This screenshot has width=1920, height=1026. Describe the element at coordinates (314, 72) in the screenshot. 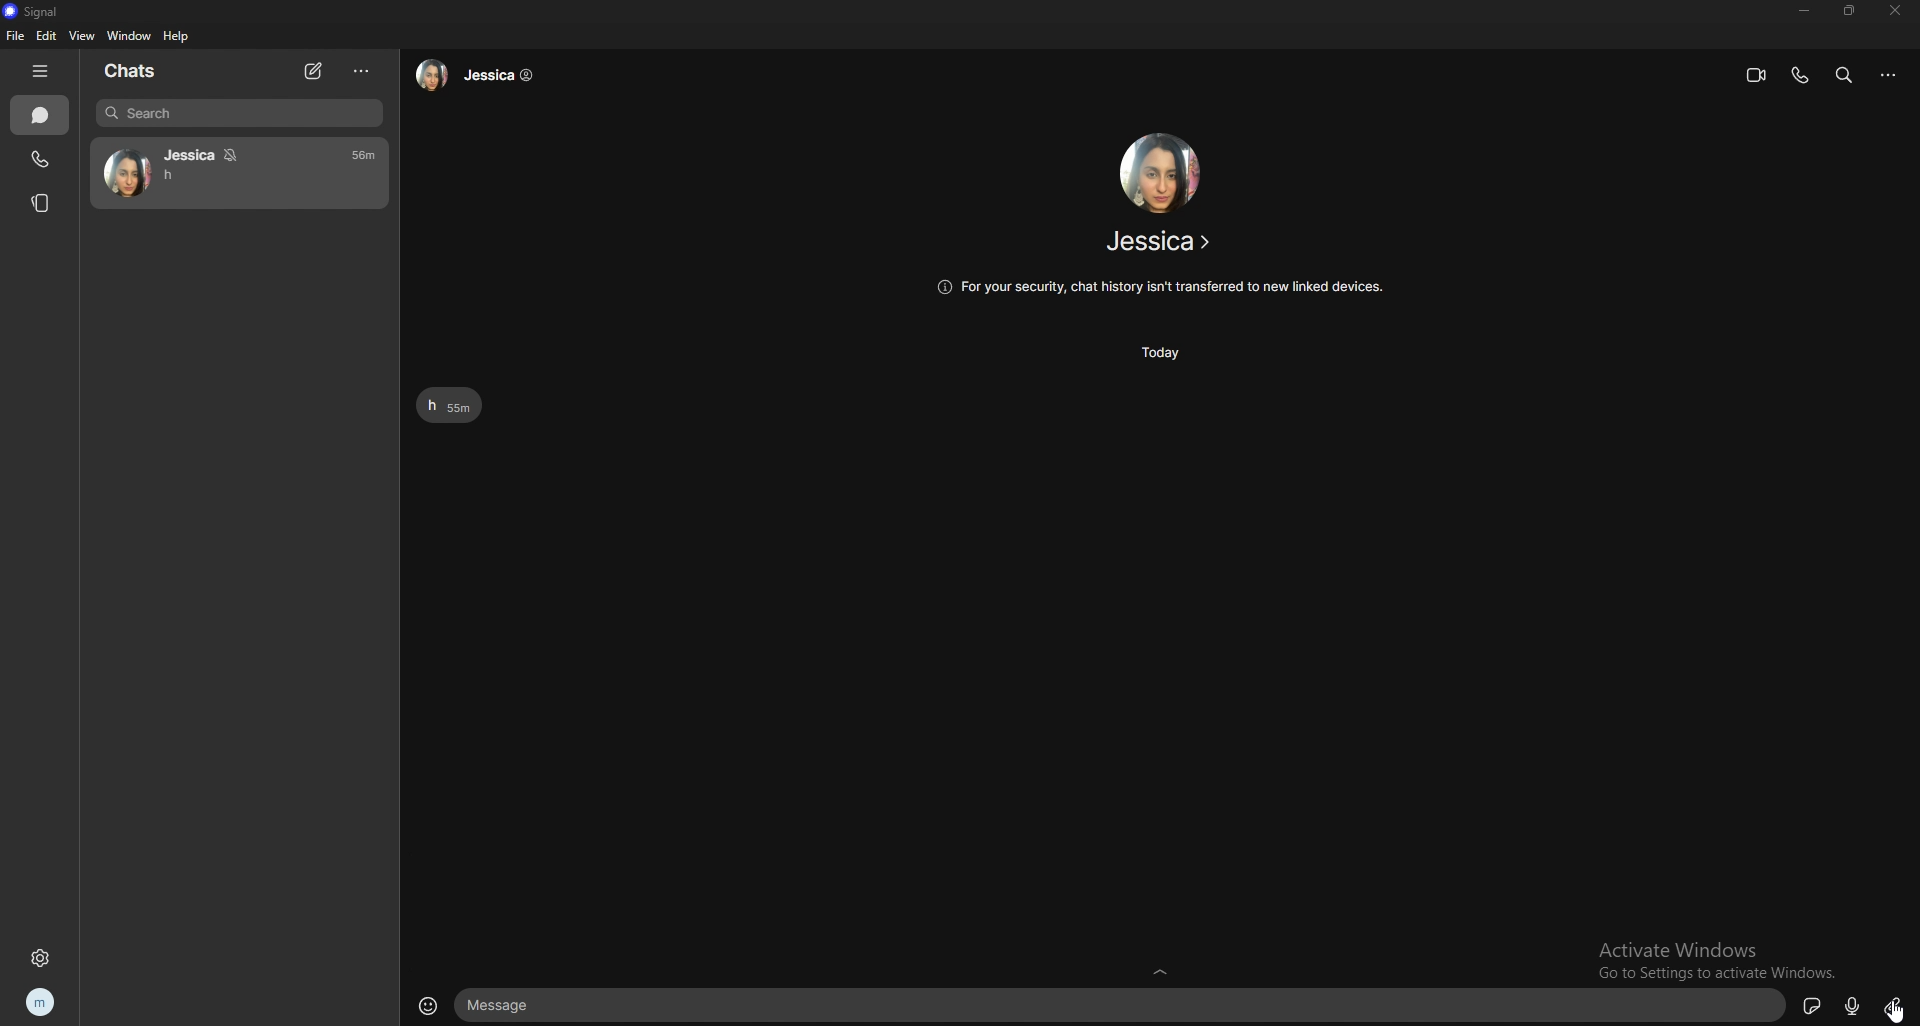

I see `new chat` at that location.